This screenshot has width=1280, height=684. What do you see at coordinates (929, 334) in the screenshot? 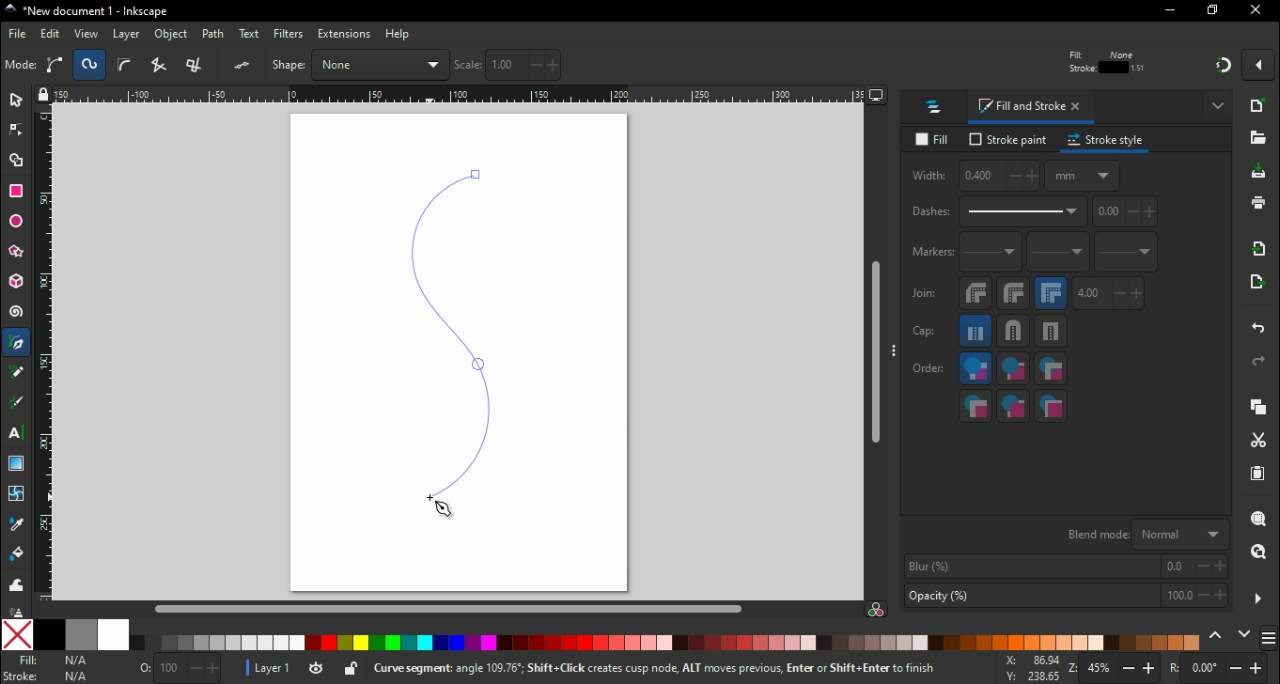
I see `cap` at bounding box center [929, 334].